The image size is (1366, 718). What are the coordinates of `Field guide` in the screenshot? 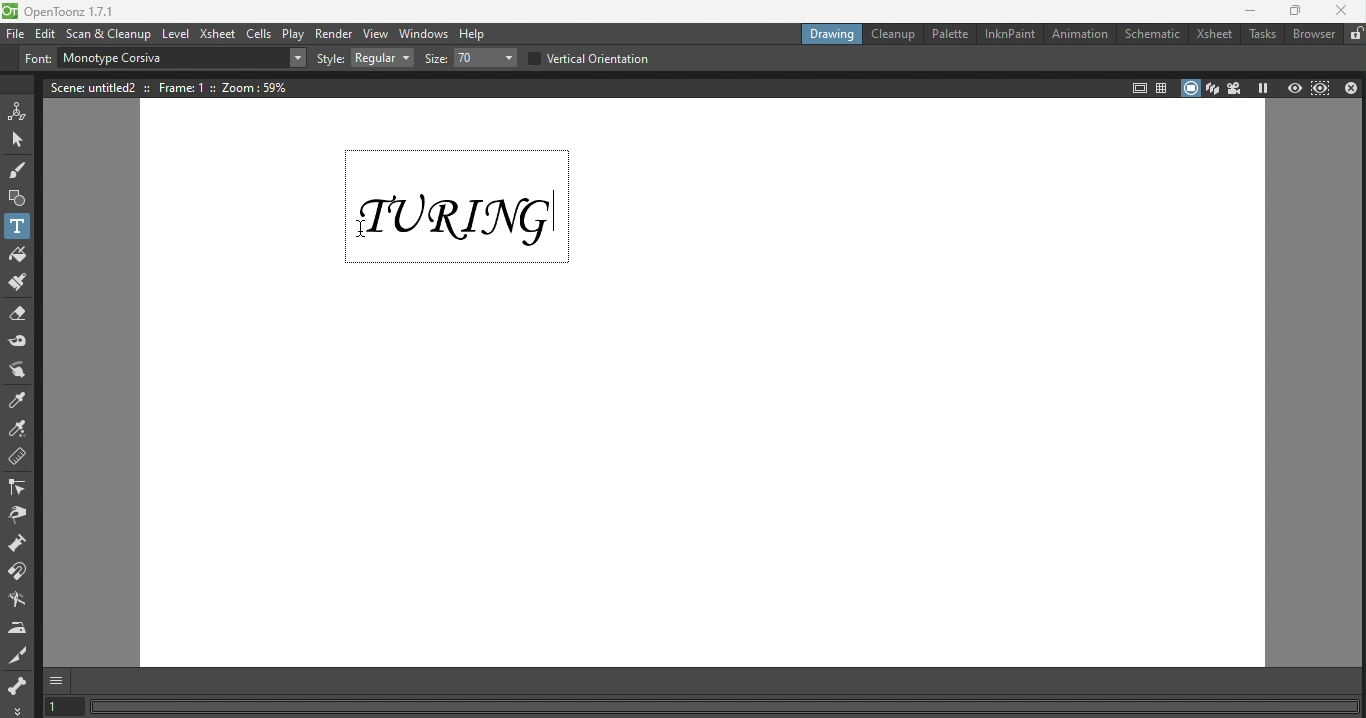 It's located at (1163, 87).